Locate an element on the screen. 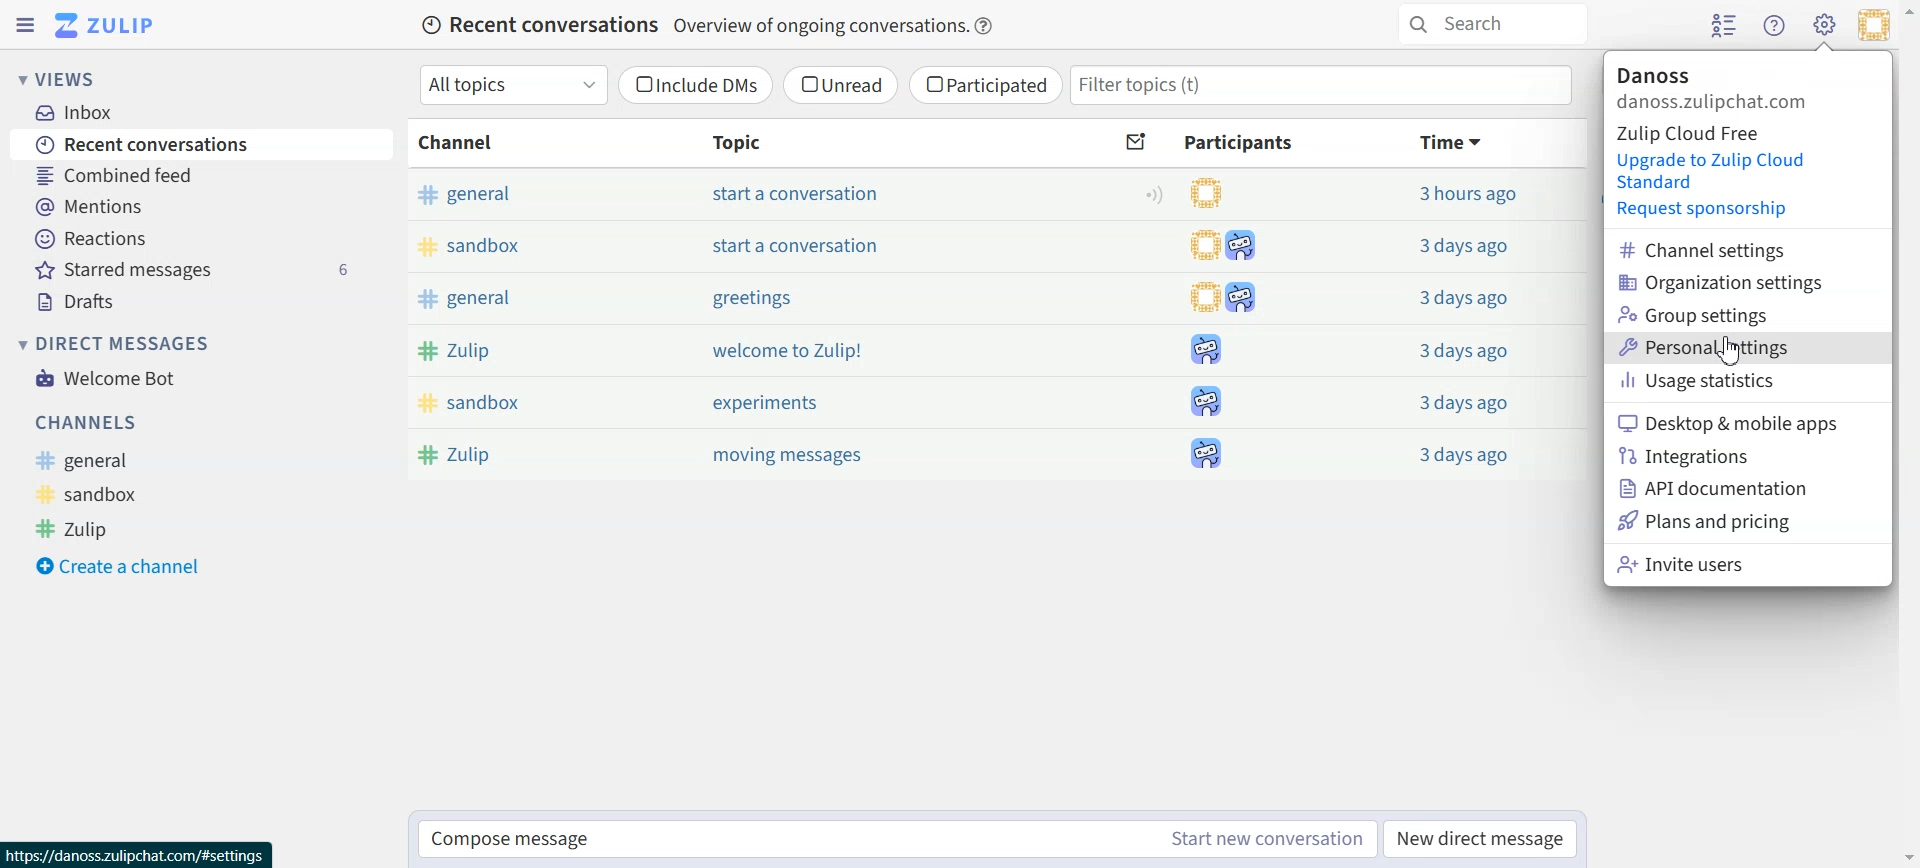 This screenshot has height=868, width=1920. participants is located at coordinates (1205, 193).